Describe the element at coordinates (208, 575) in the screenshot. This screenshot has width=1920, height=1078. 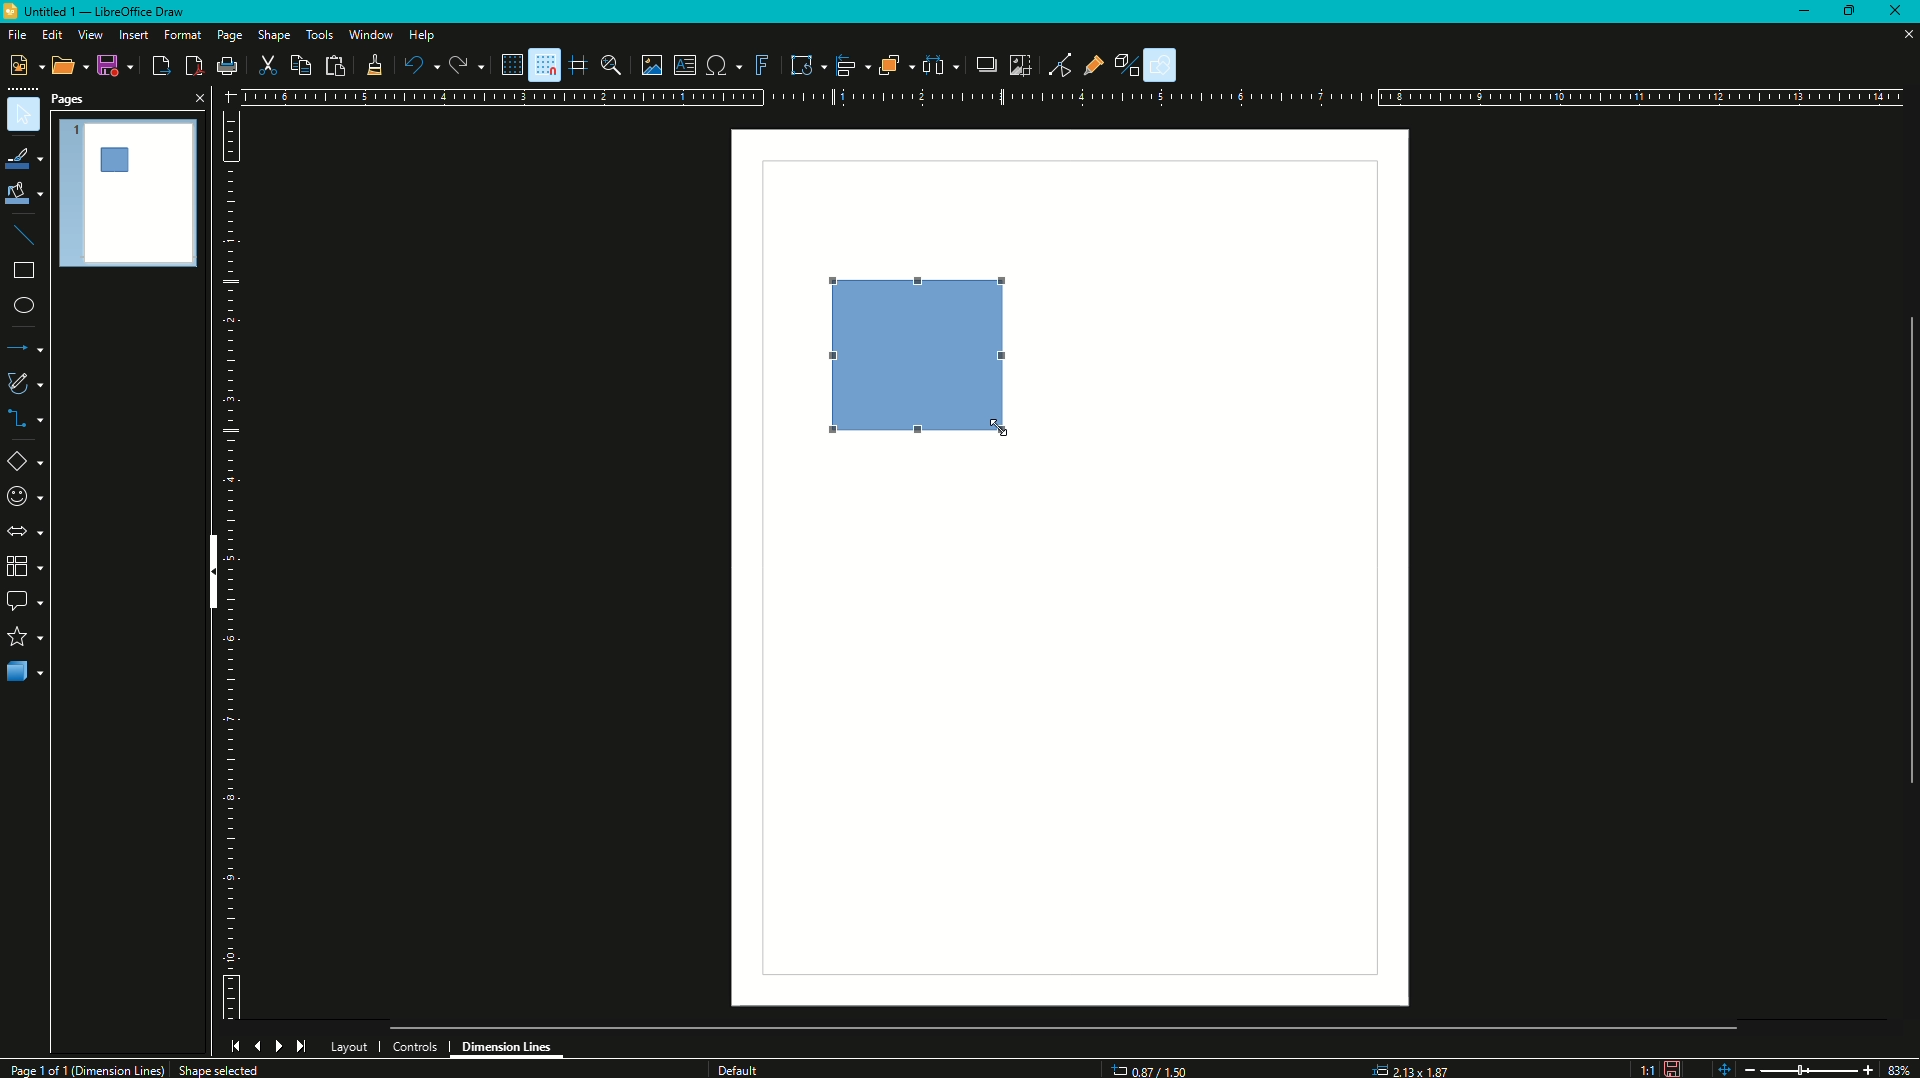
I see `Hide` at that location.